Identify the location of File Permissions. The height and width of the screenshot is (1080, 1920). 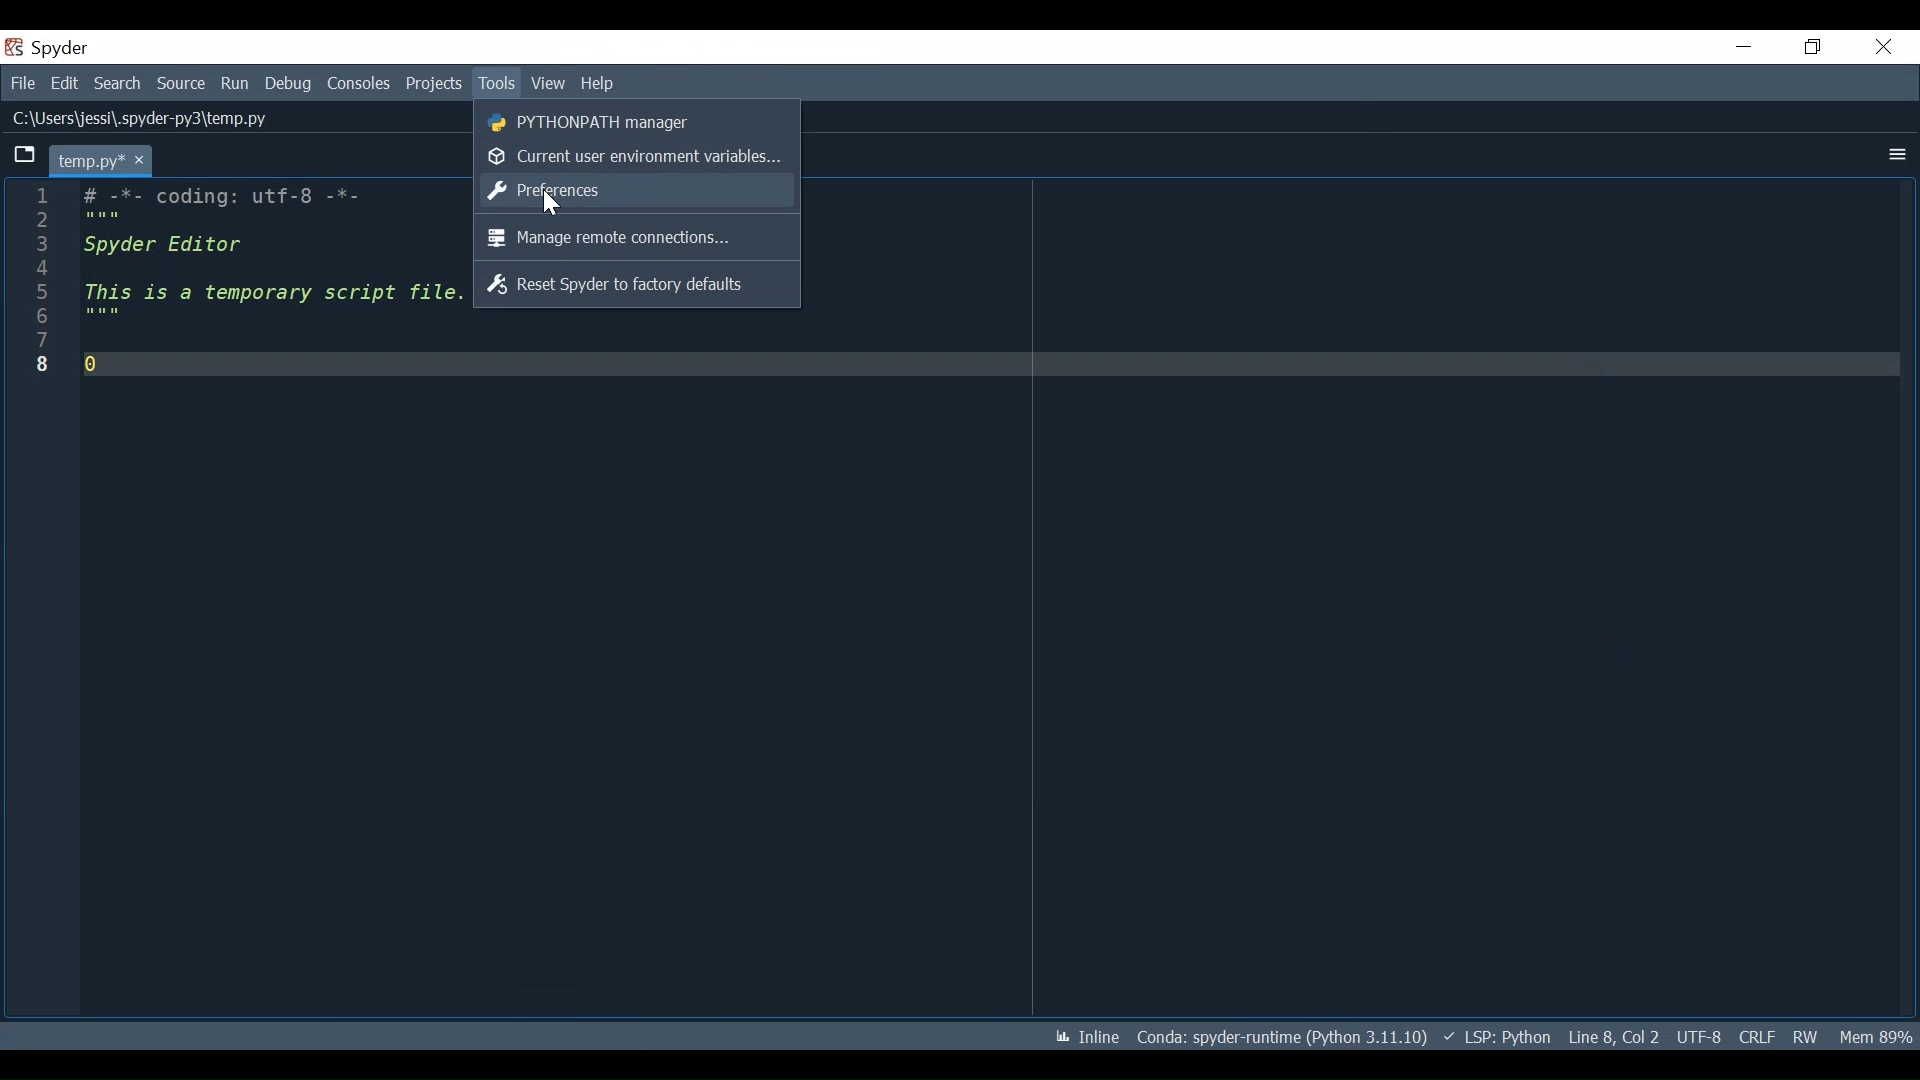
(1809, 1035).